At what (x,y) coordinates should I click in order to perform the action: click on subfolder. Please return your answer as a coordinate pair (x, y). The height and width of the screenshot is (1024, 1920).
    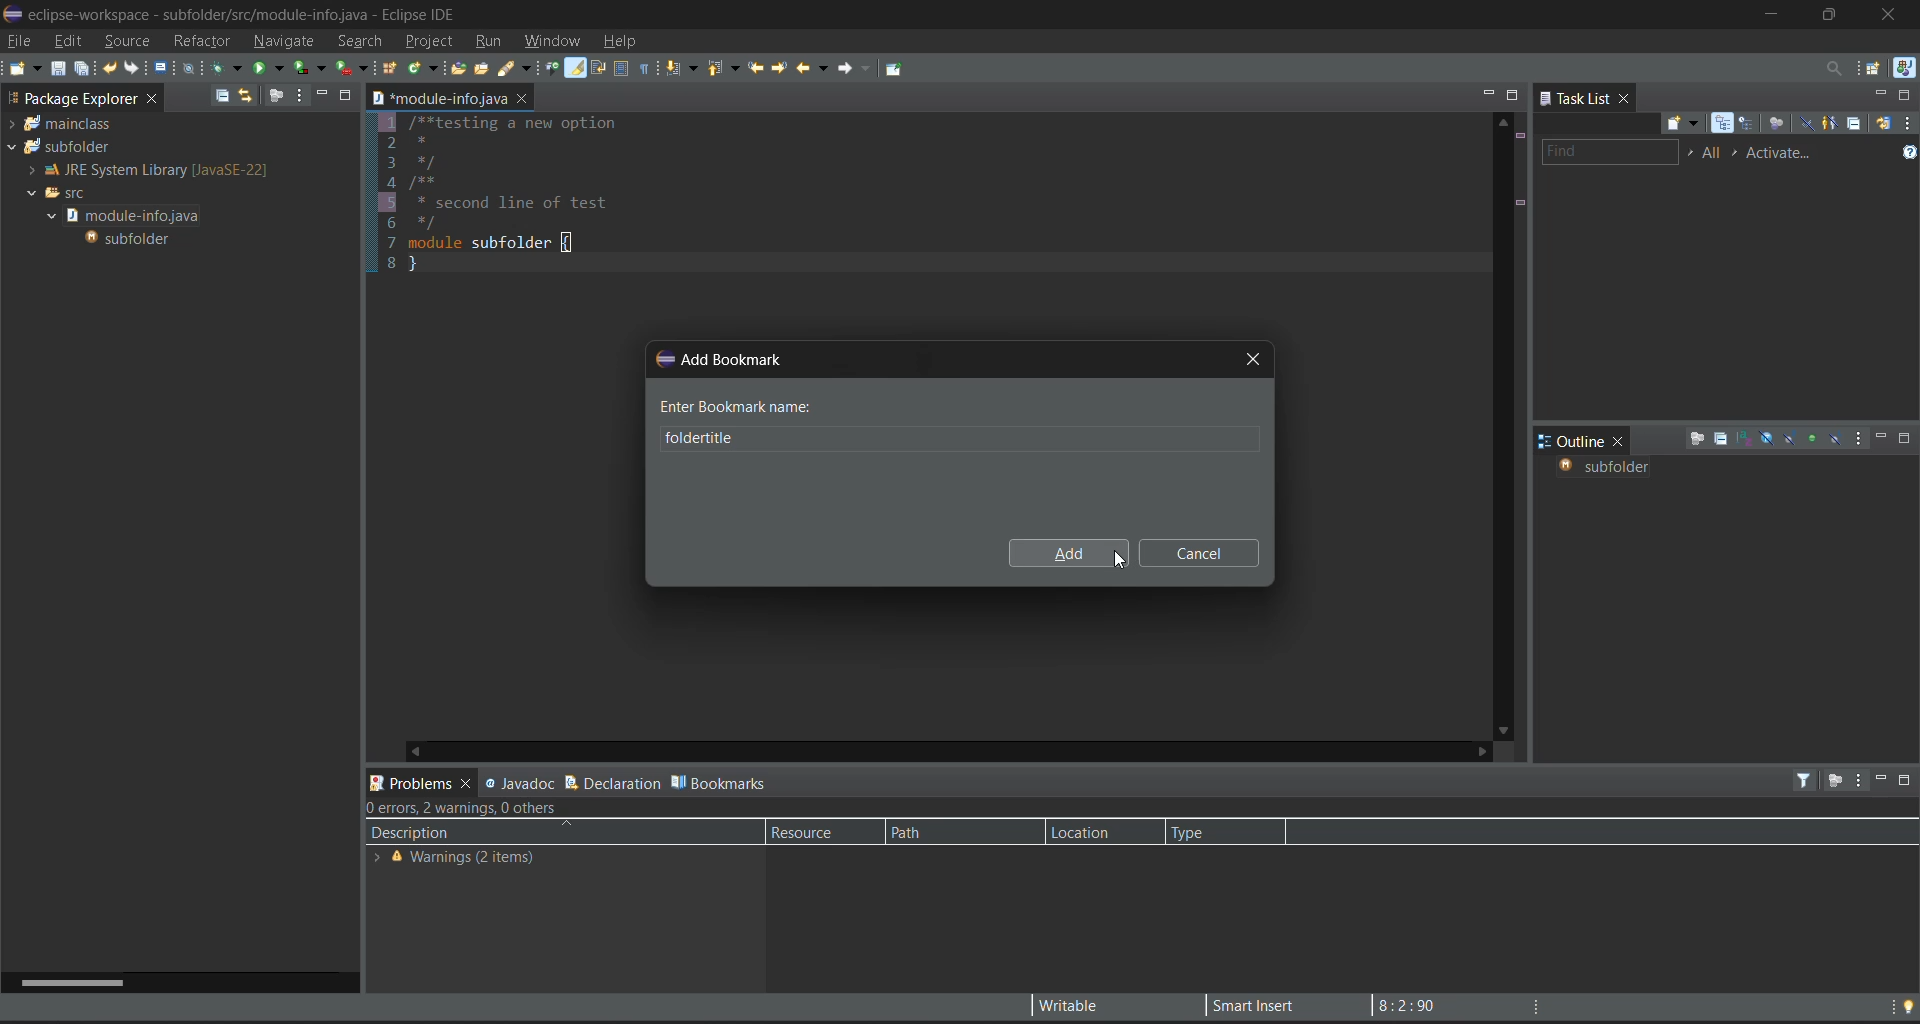
    Looking at the image, I should click on (1602, 467).